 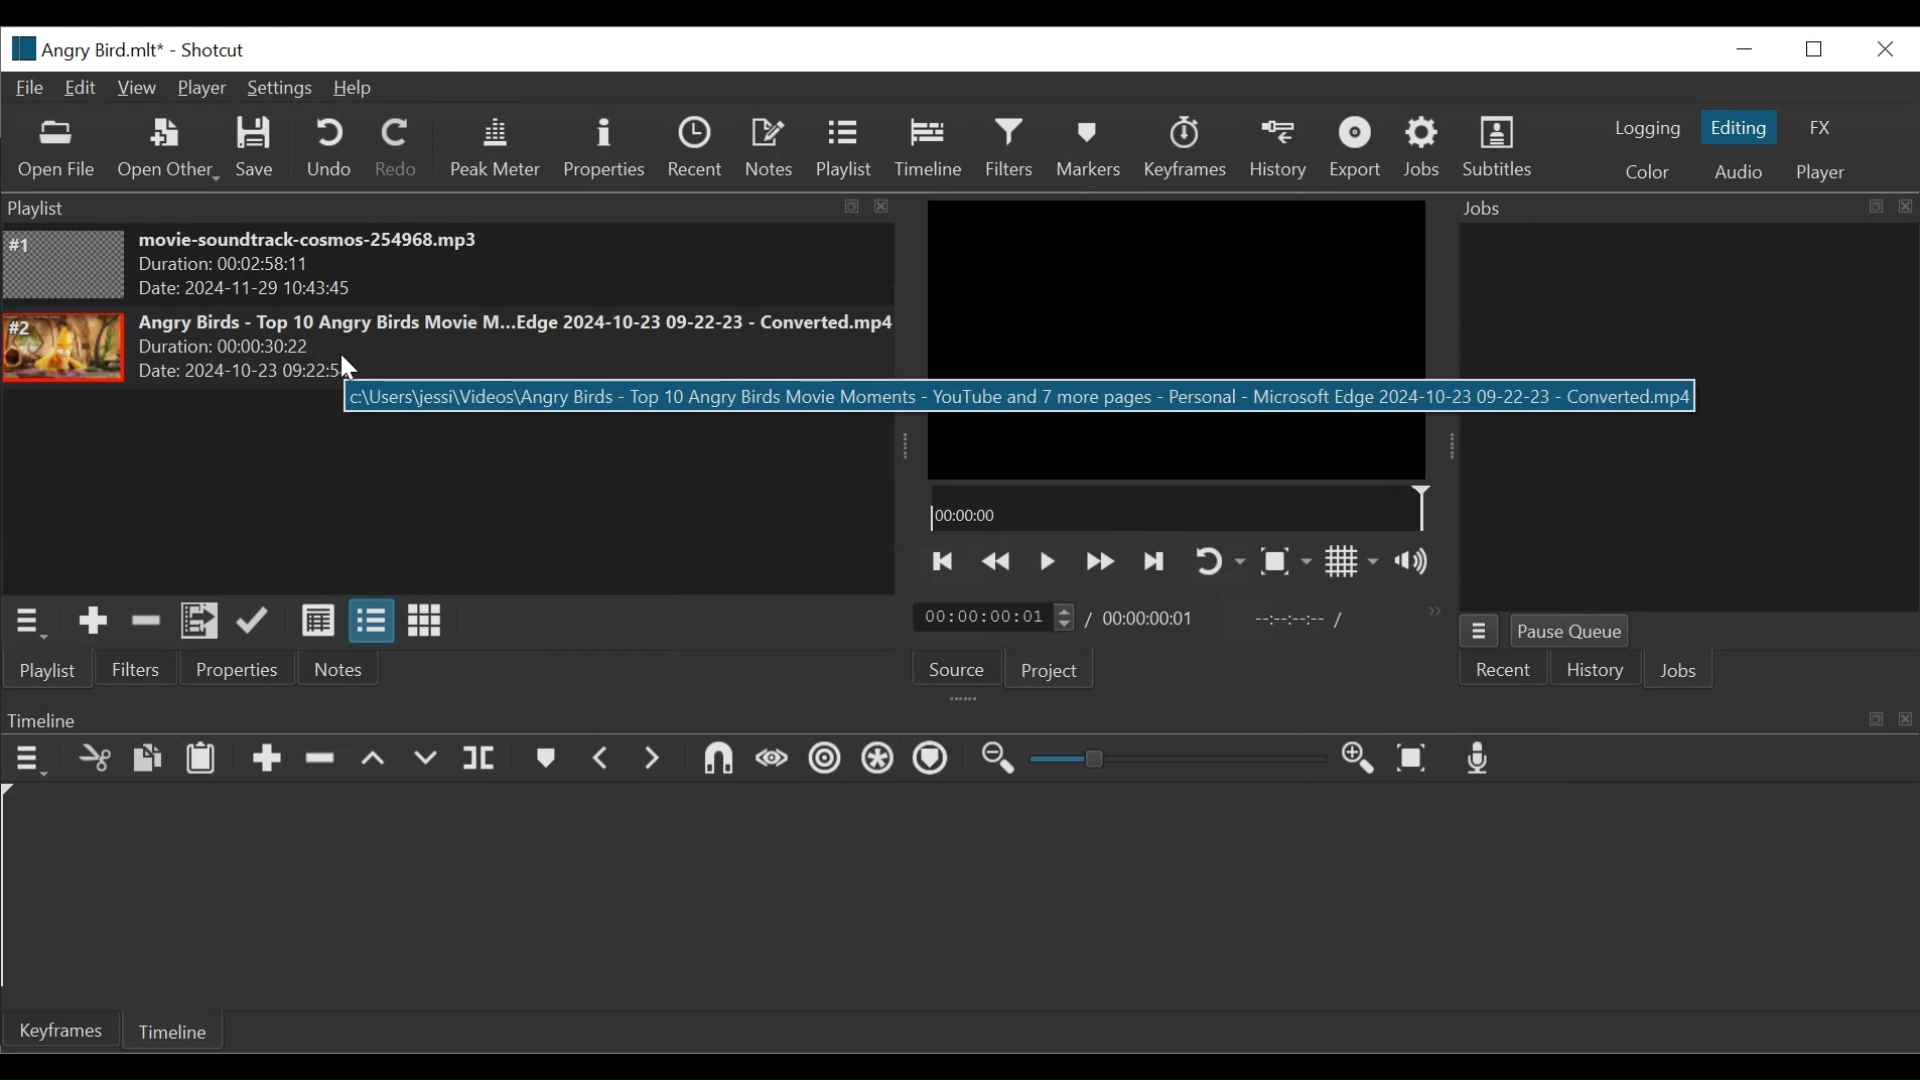 I want to click on Editing, so click(x=1739, y=128).